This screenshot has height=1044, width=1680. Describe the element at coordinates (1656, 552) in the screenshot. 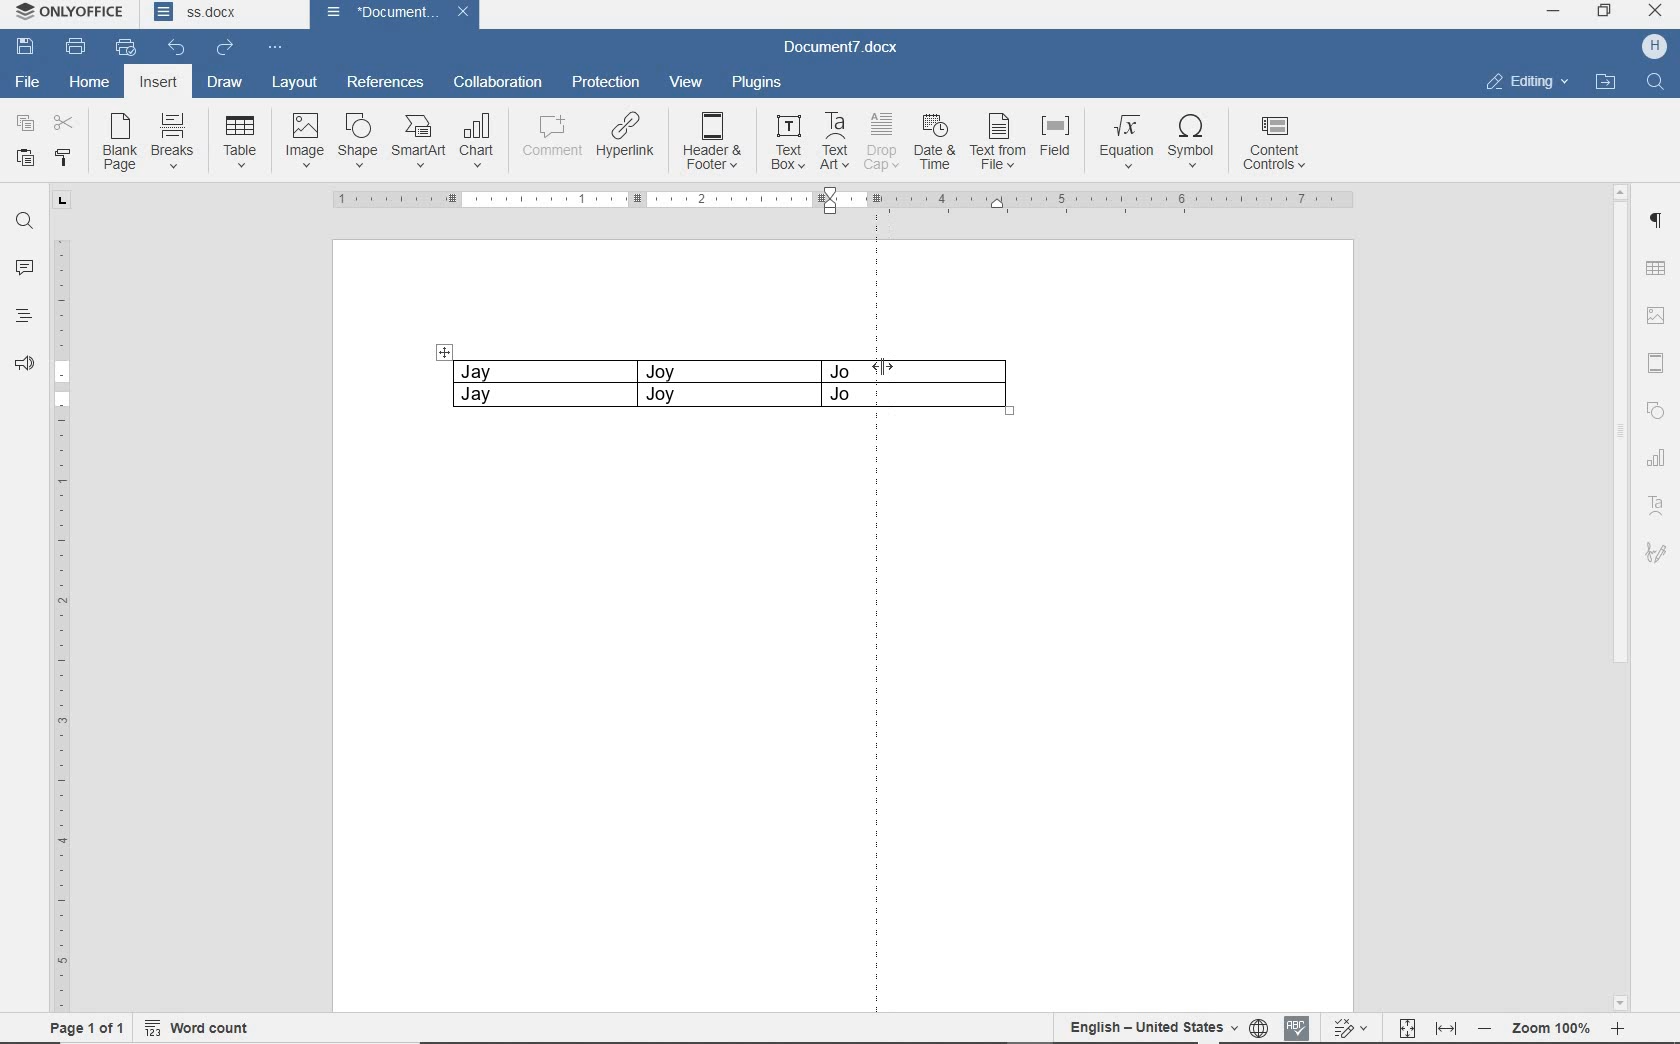

I see `SIGNATURE` at that location.